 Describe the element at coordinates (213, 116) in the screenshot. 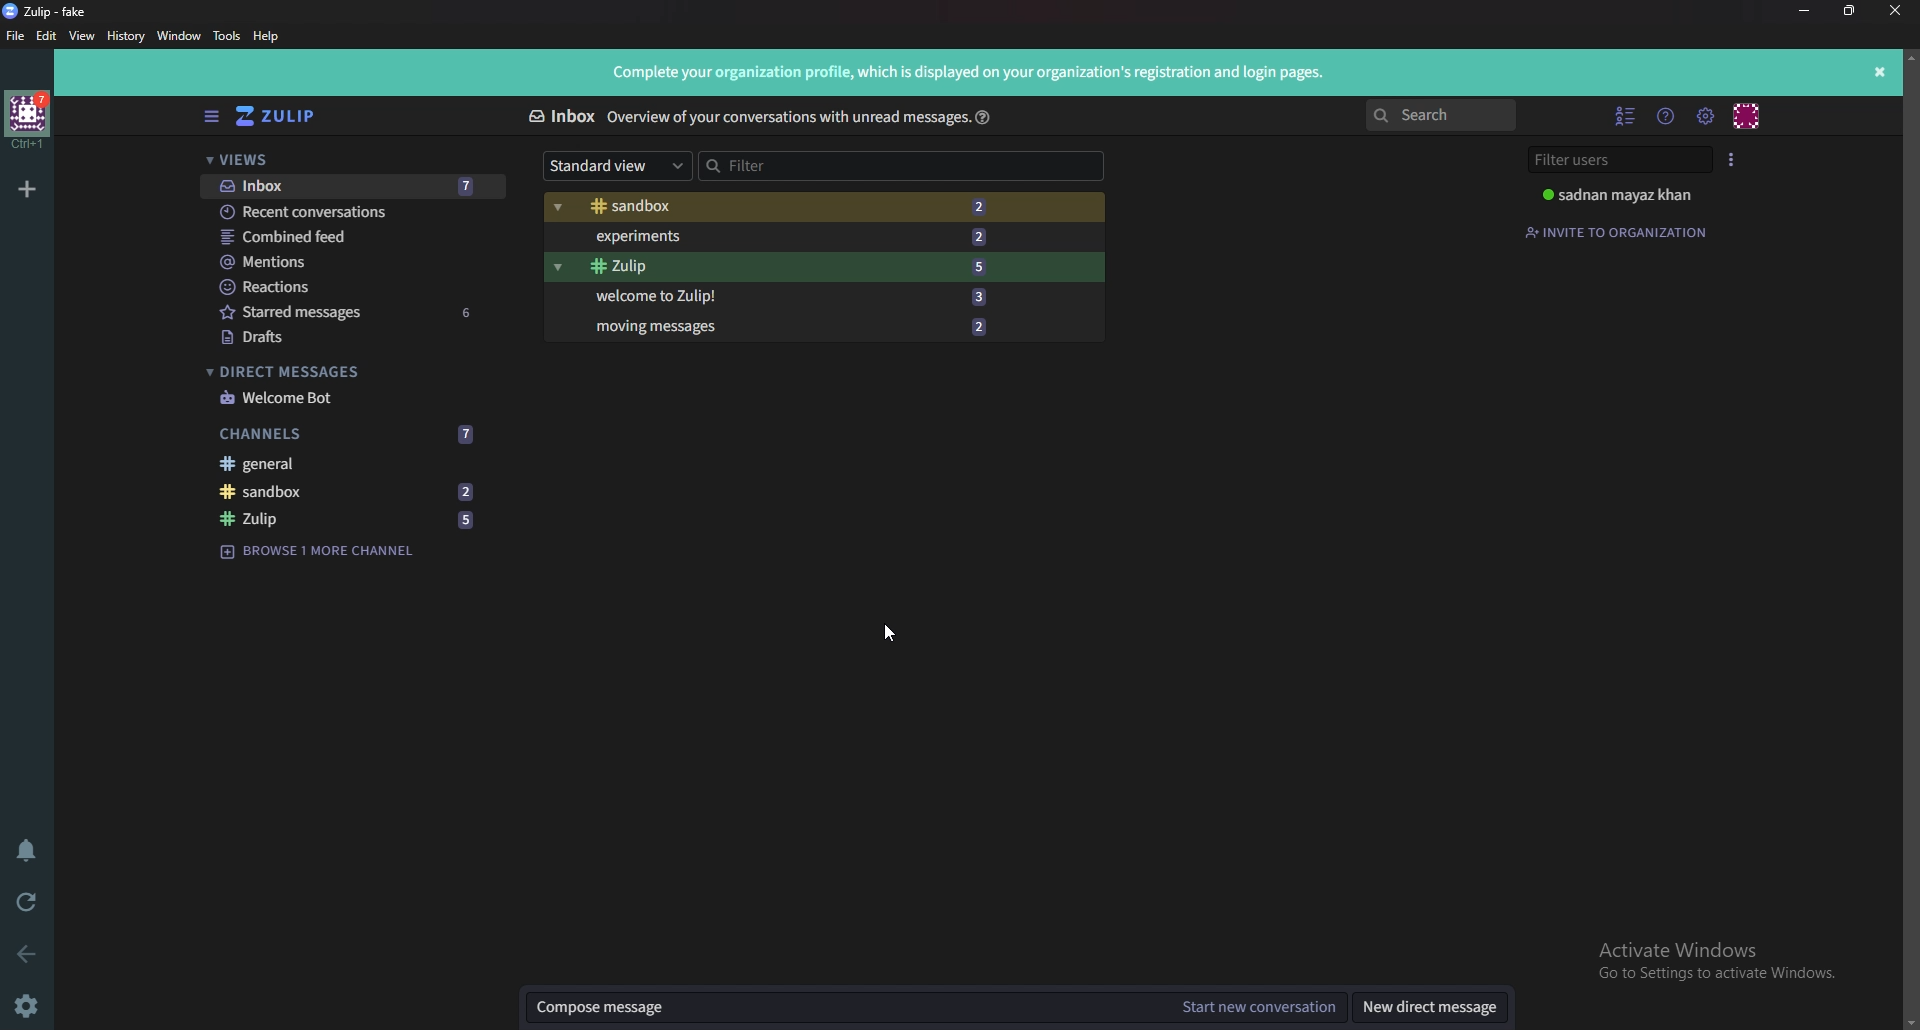

I see `Hide sidebar` at that location.